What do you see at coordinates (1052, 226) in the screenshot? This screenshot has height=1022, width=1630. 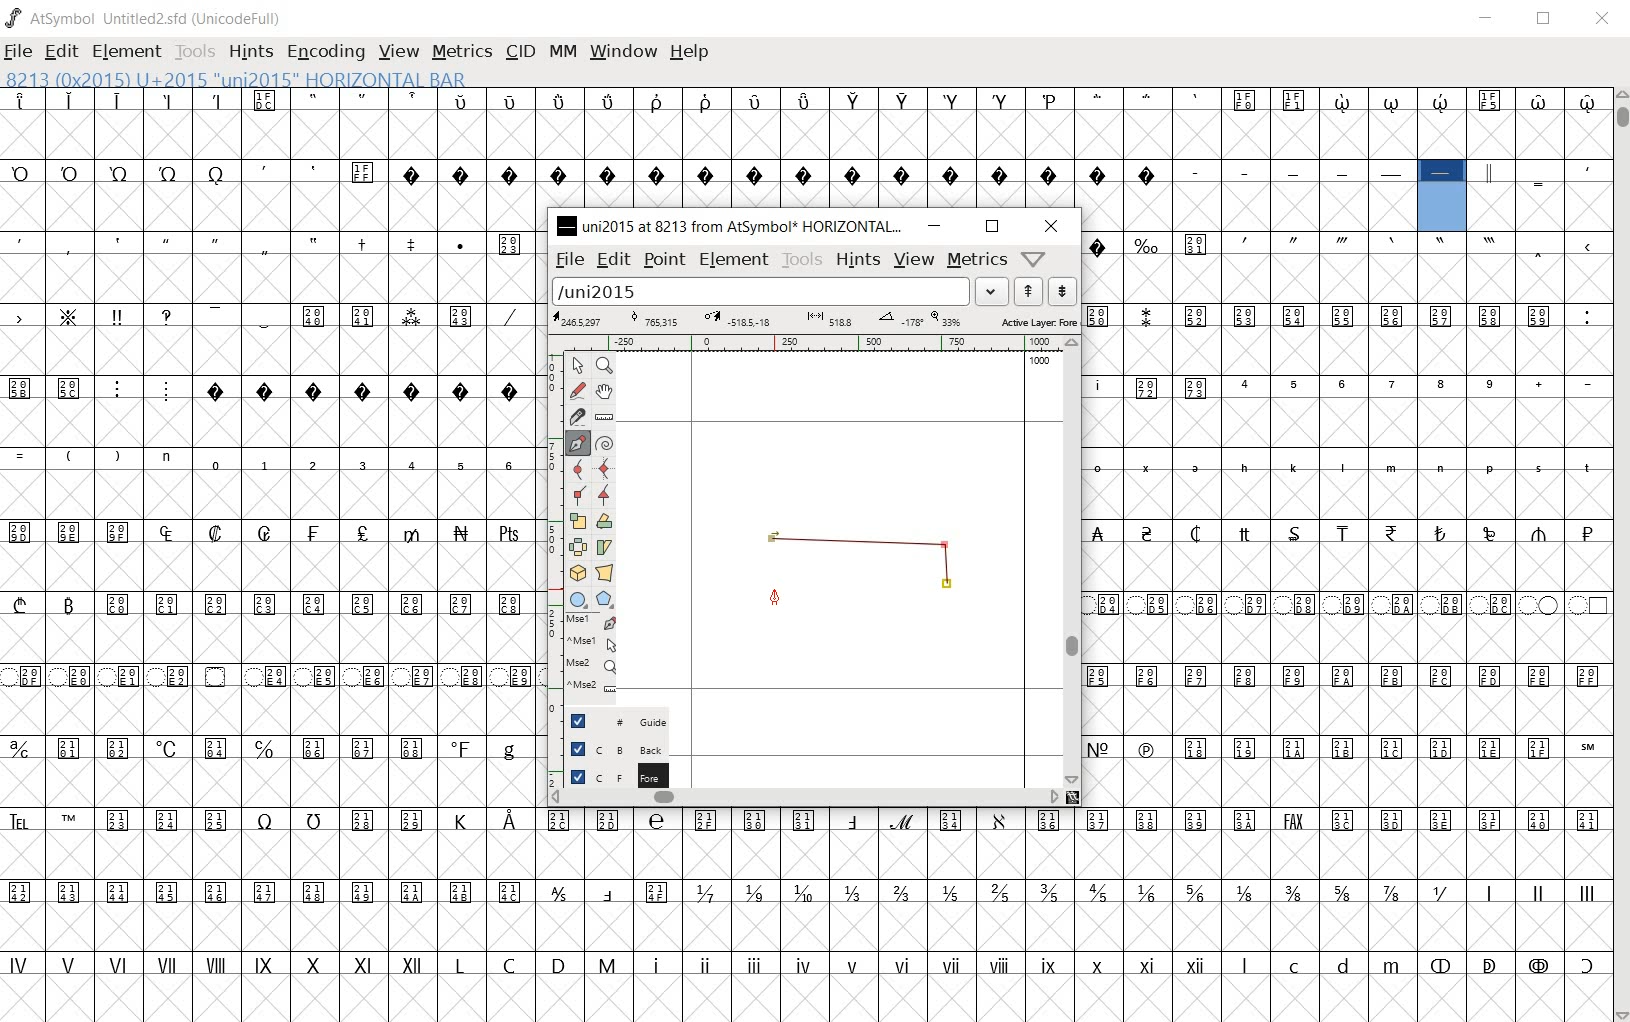 I see `close` at bounding box center [1052, 226].